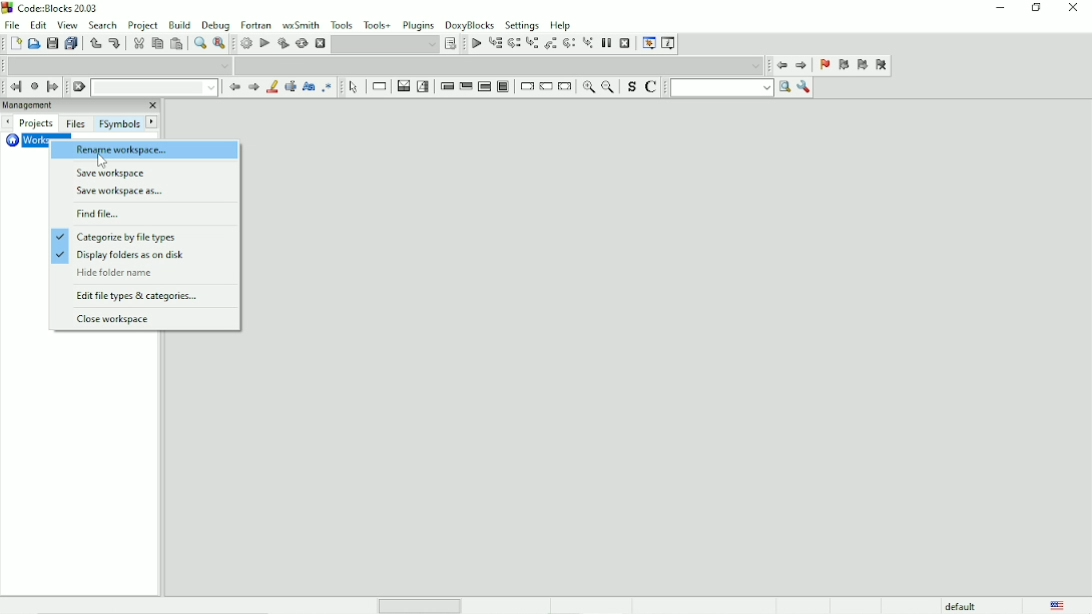  What do you see at coordinates (451, 44) in the screenshot?
I see `Show the select target dialog` at bounding box center [451, 44].